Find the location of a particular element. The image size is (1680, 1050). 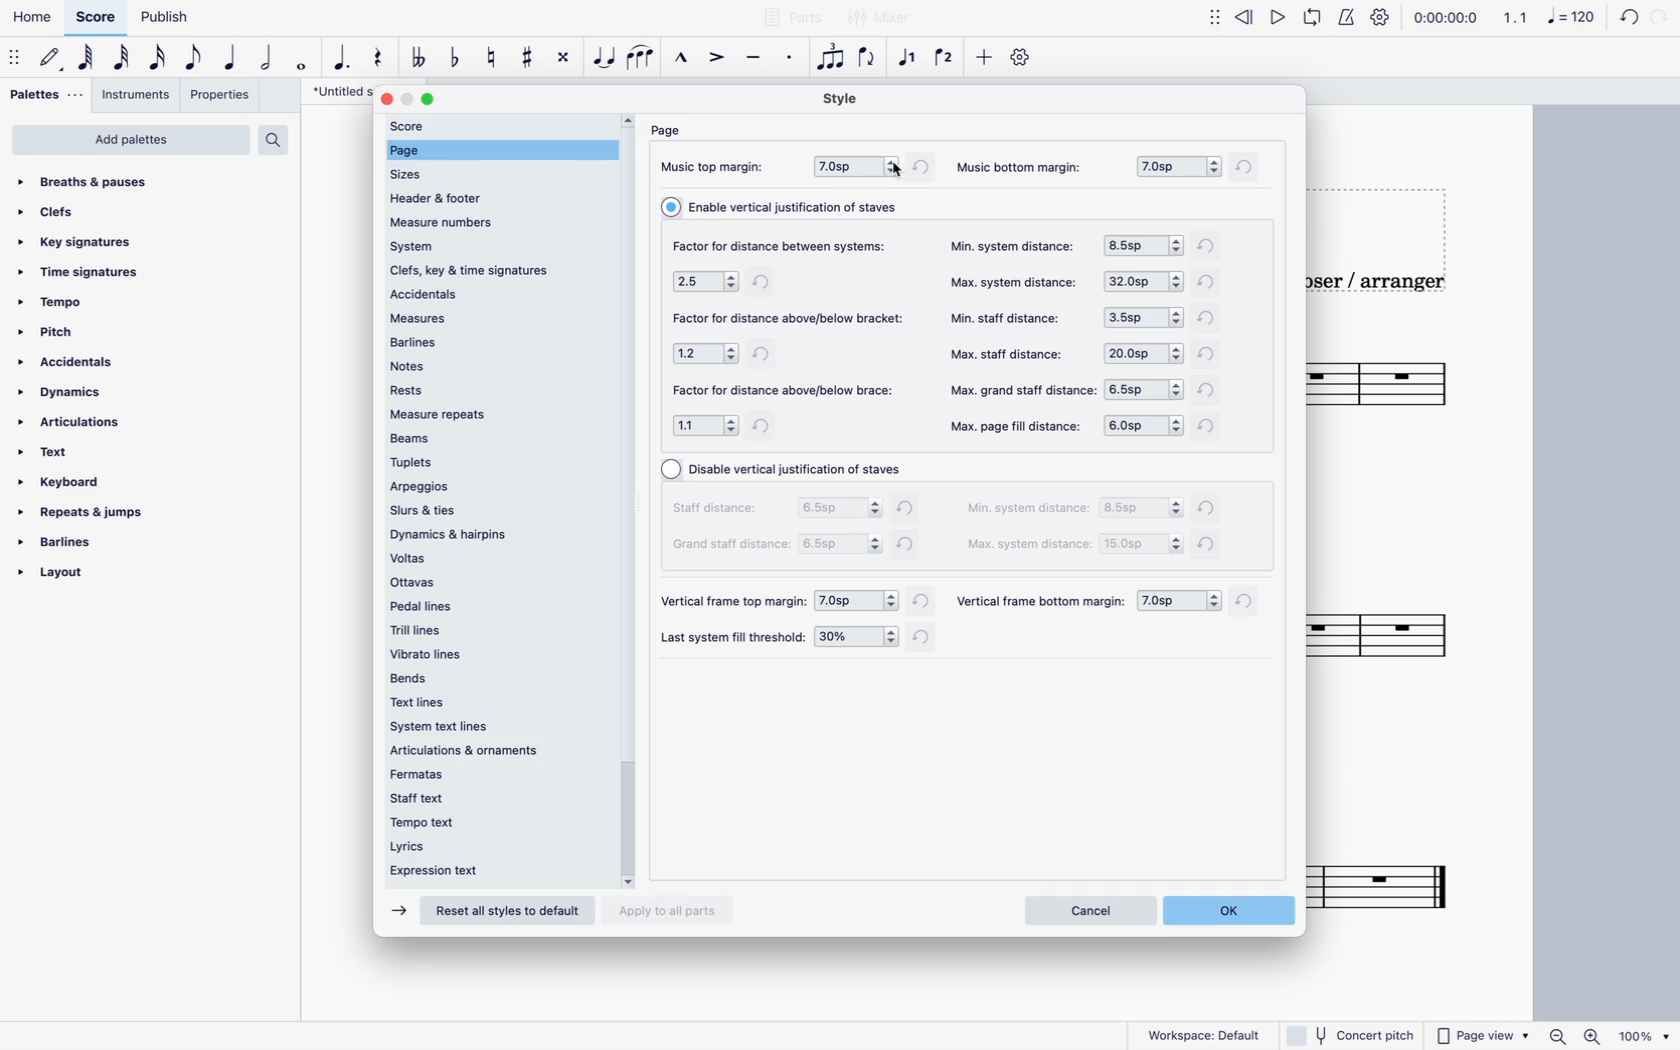

toggle double flat is located at coordinates (421, 61).